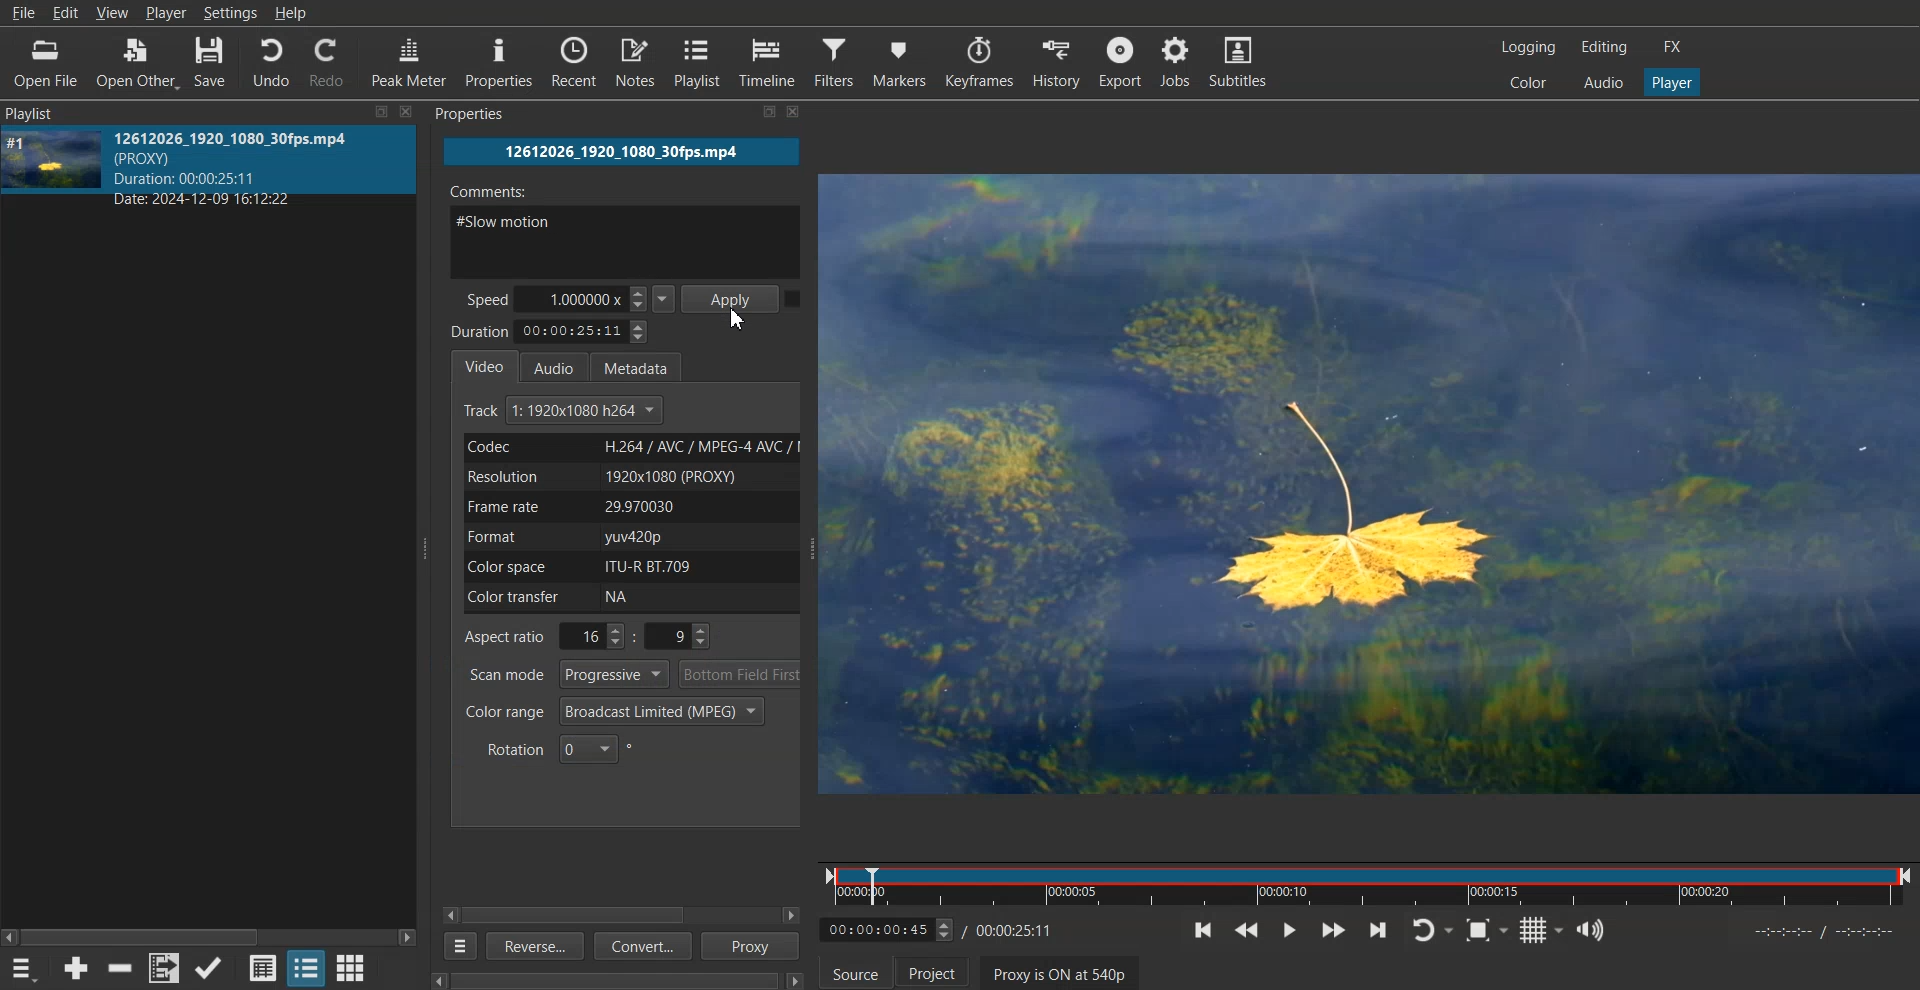 The height and width of the screenshot is (990, 1920). I want to click on Redo, so click(331, 61).